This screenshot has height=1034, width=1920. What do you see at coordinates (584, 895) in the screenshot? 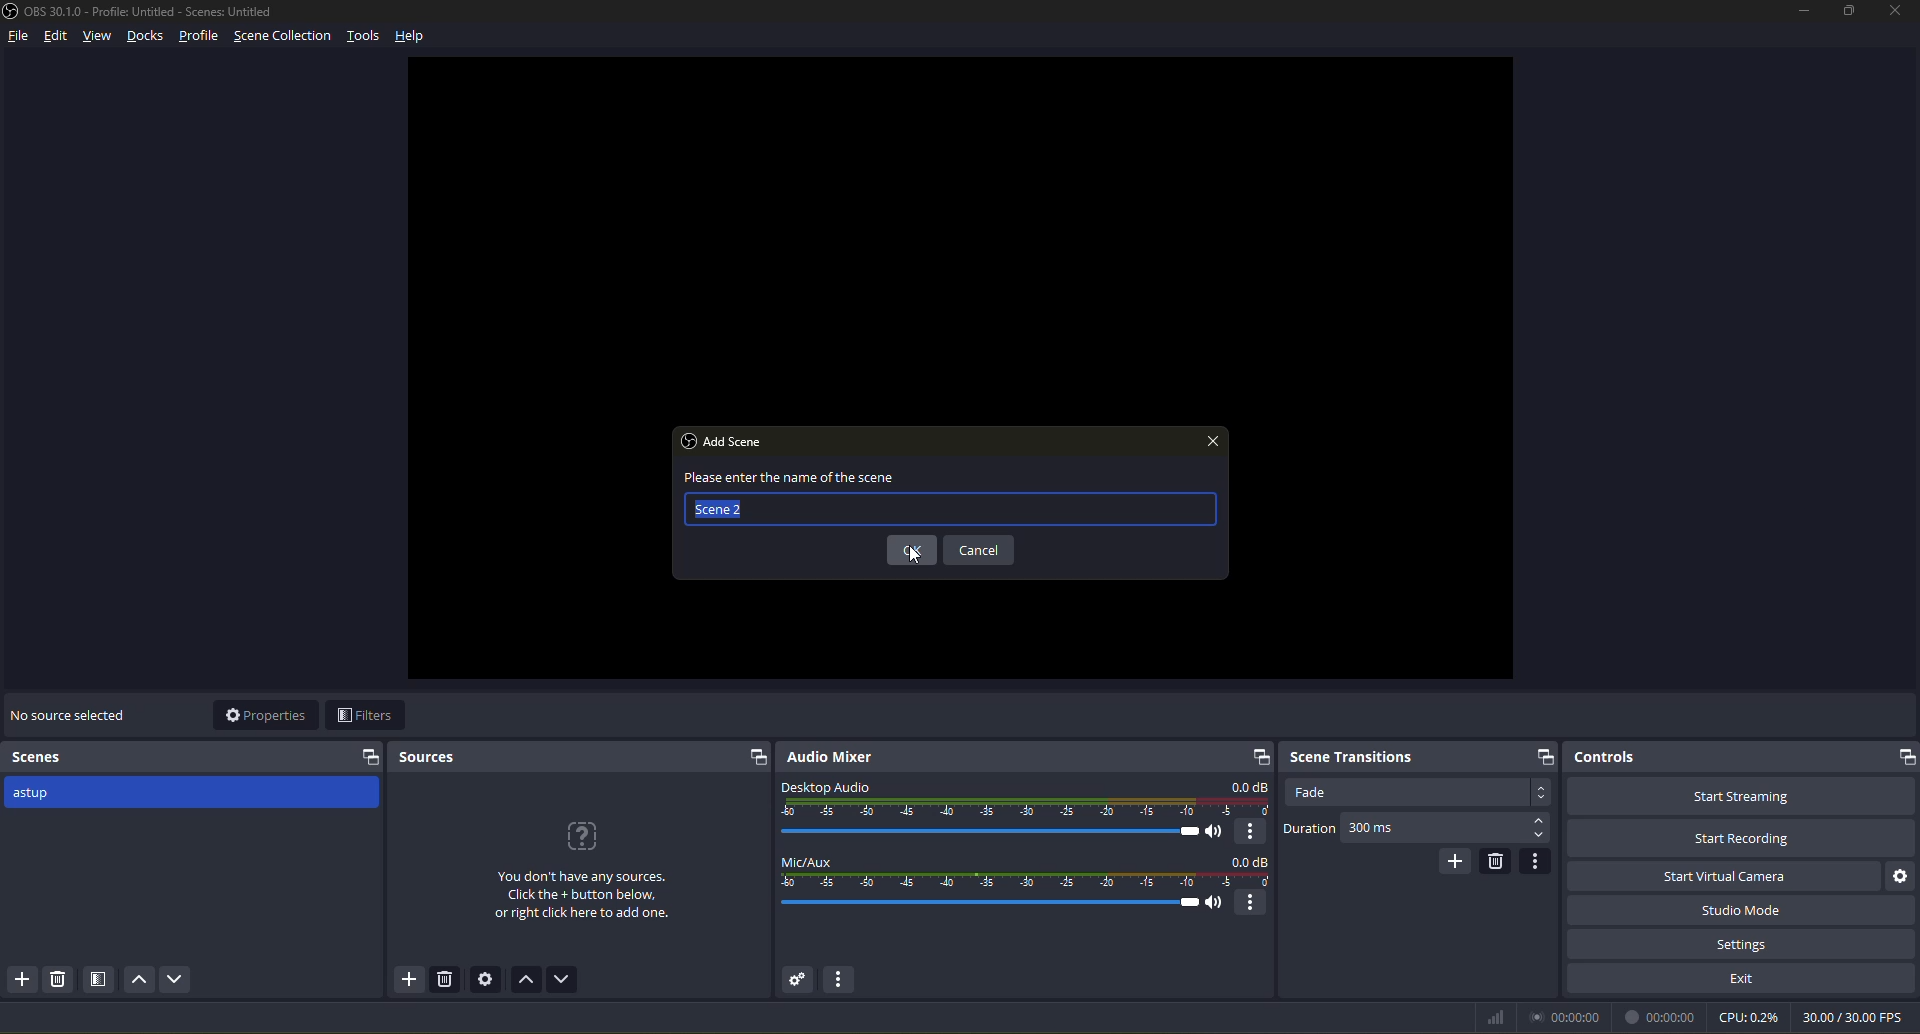
I see `You don't have any sources.Click the + button below,or right click here to add one.` at bounding box center [584, 895].